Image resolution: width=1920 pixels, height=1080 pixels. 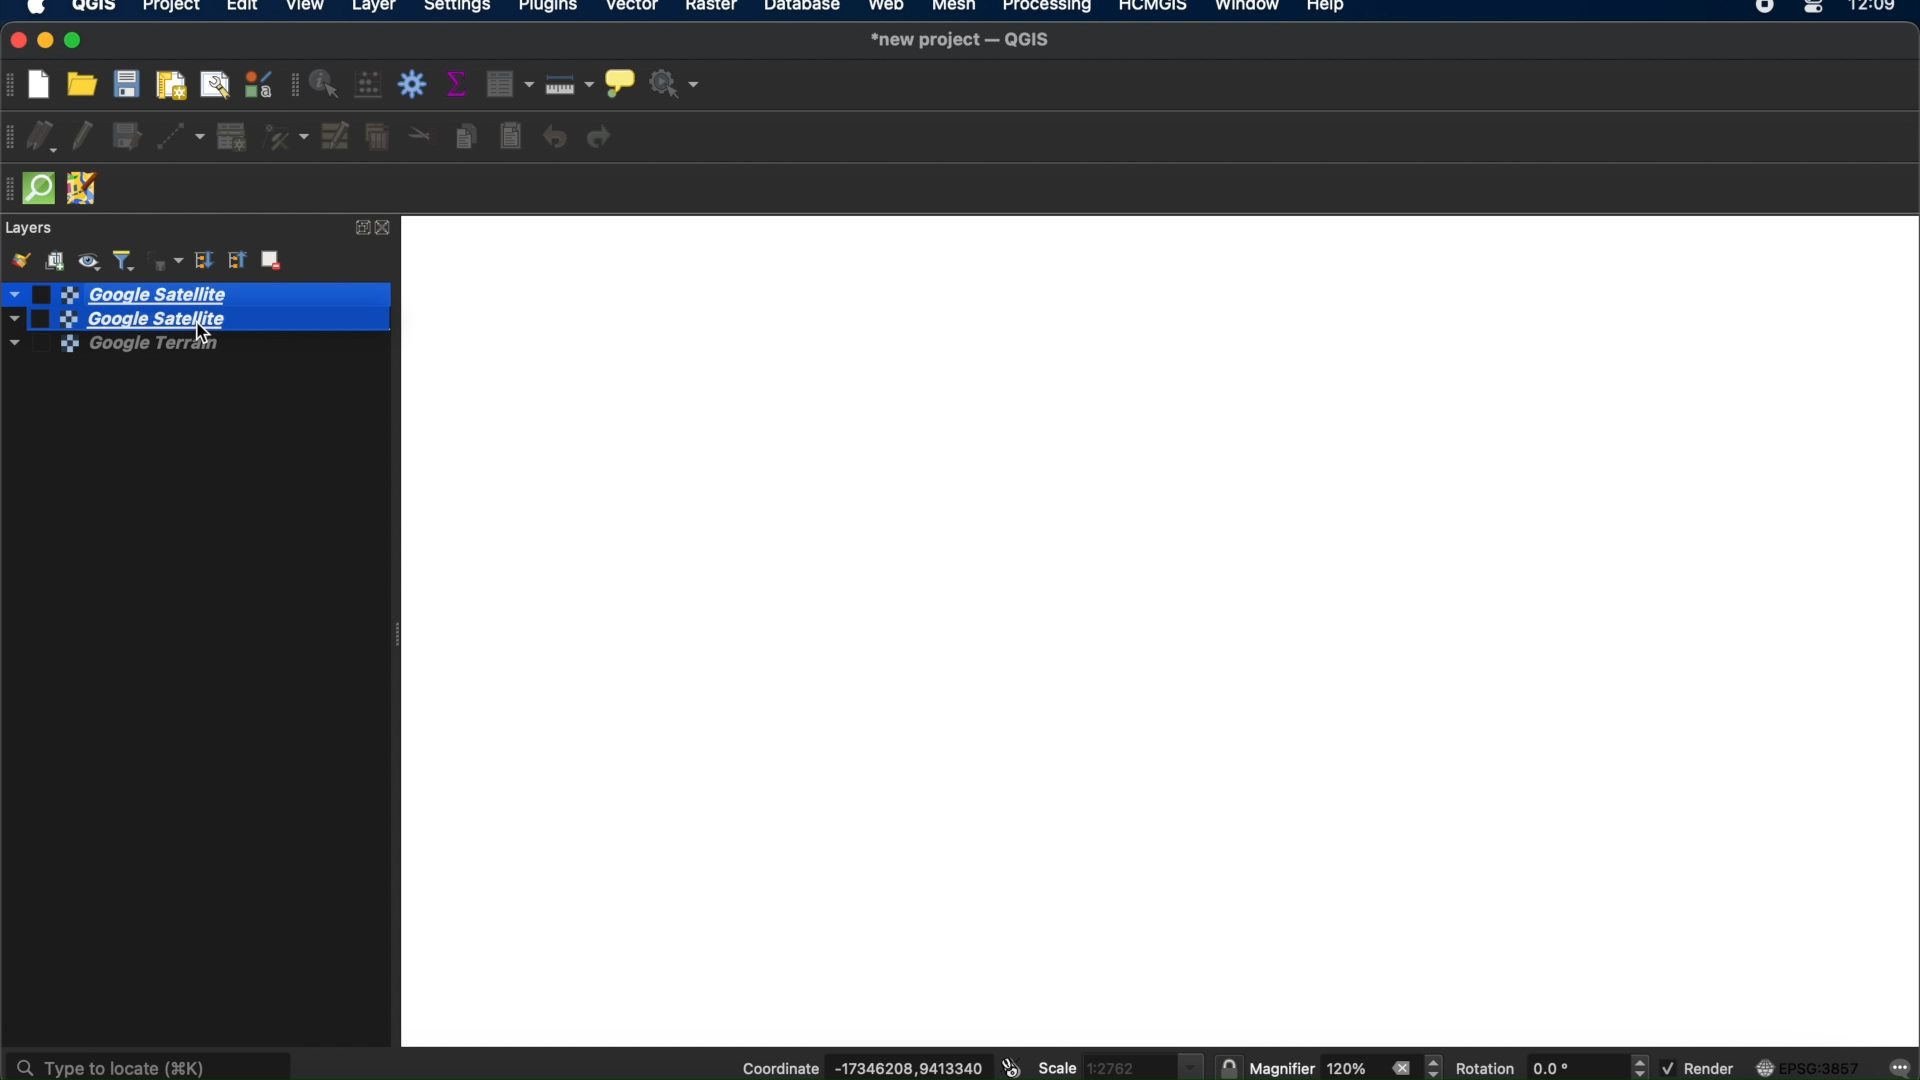 What do you see at coordinates (173, 84) in the screenshot?
I see `new print layout` at bounding box center [173, 84].